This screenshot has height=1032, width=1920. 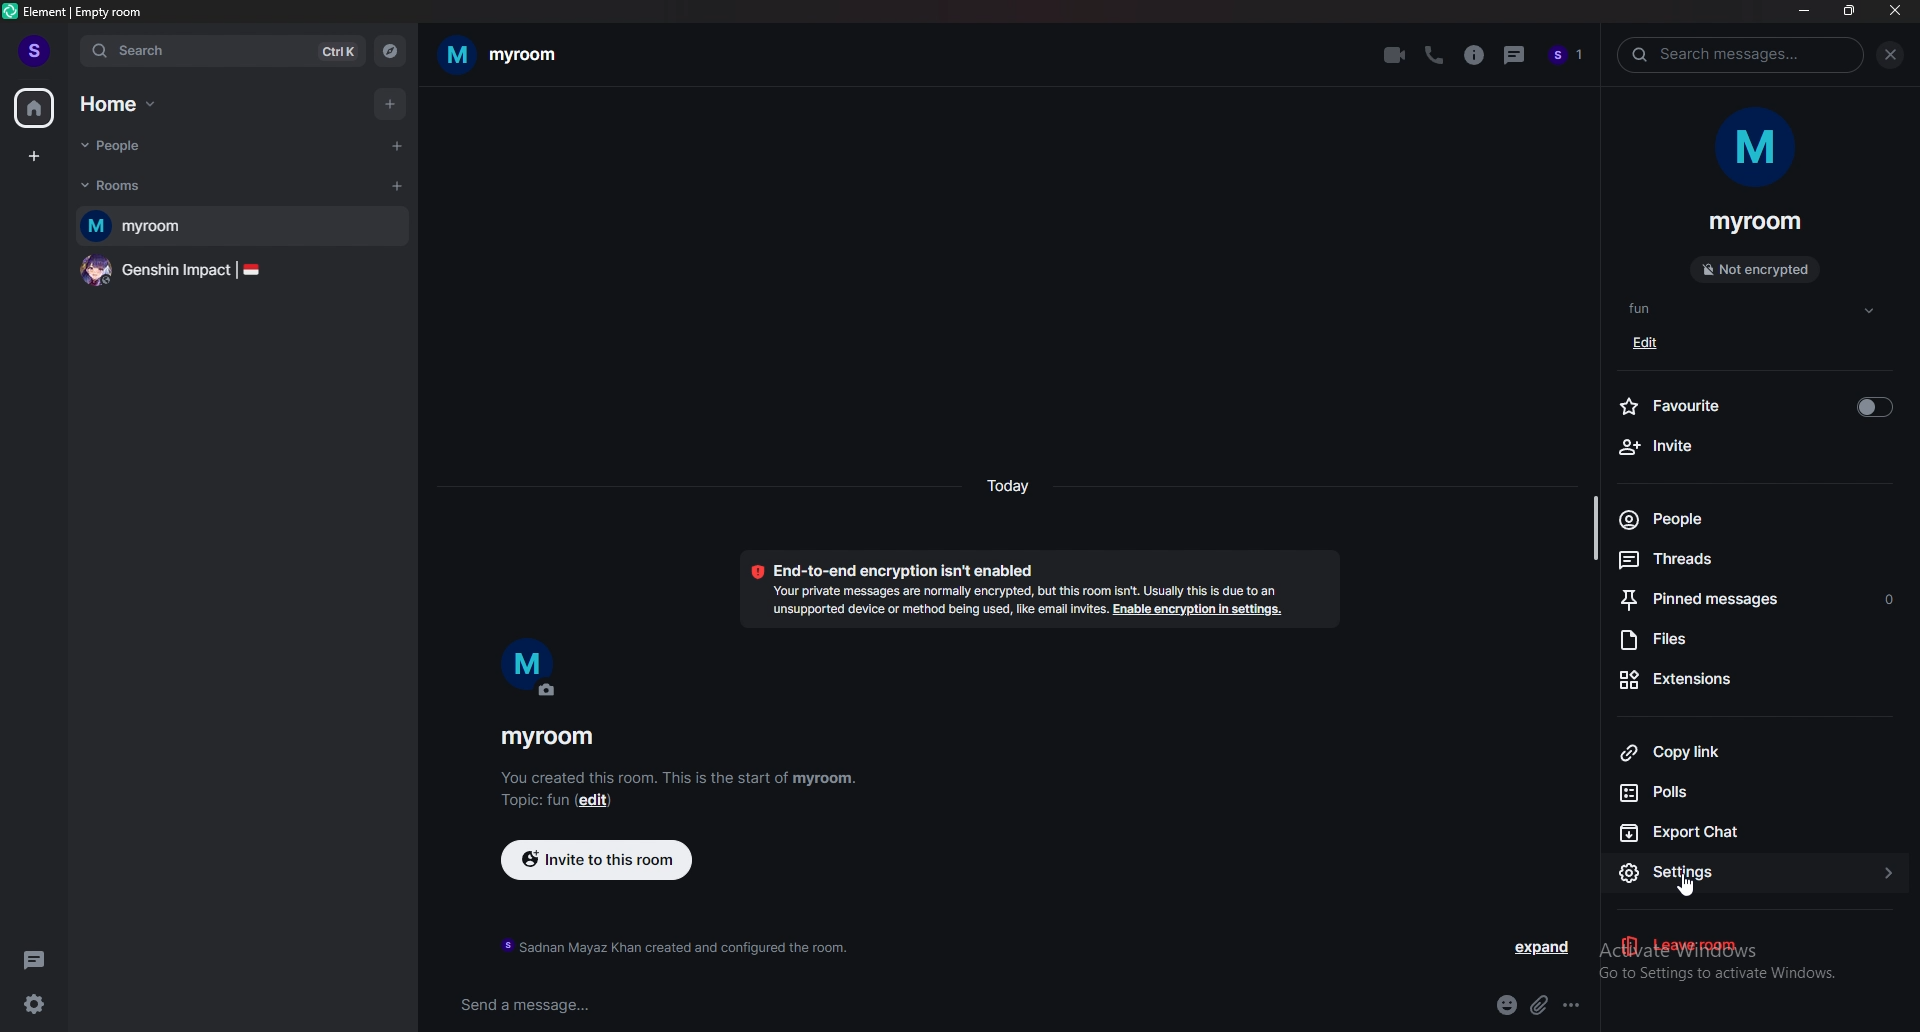 I want to click on video call, so click(x=1394, y=55).